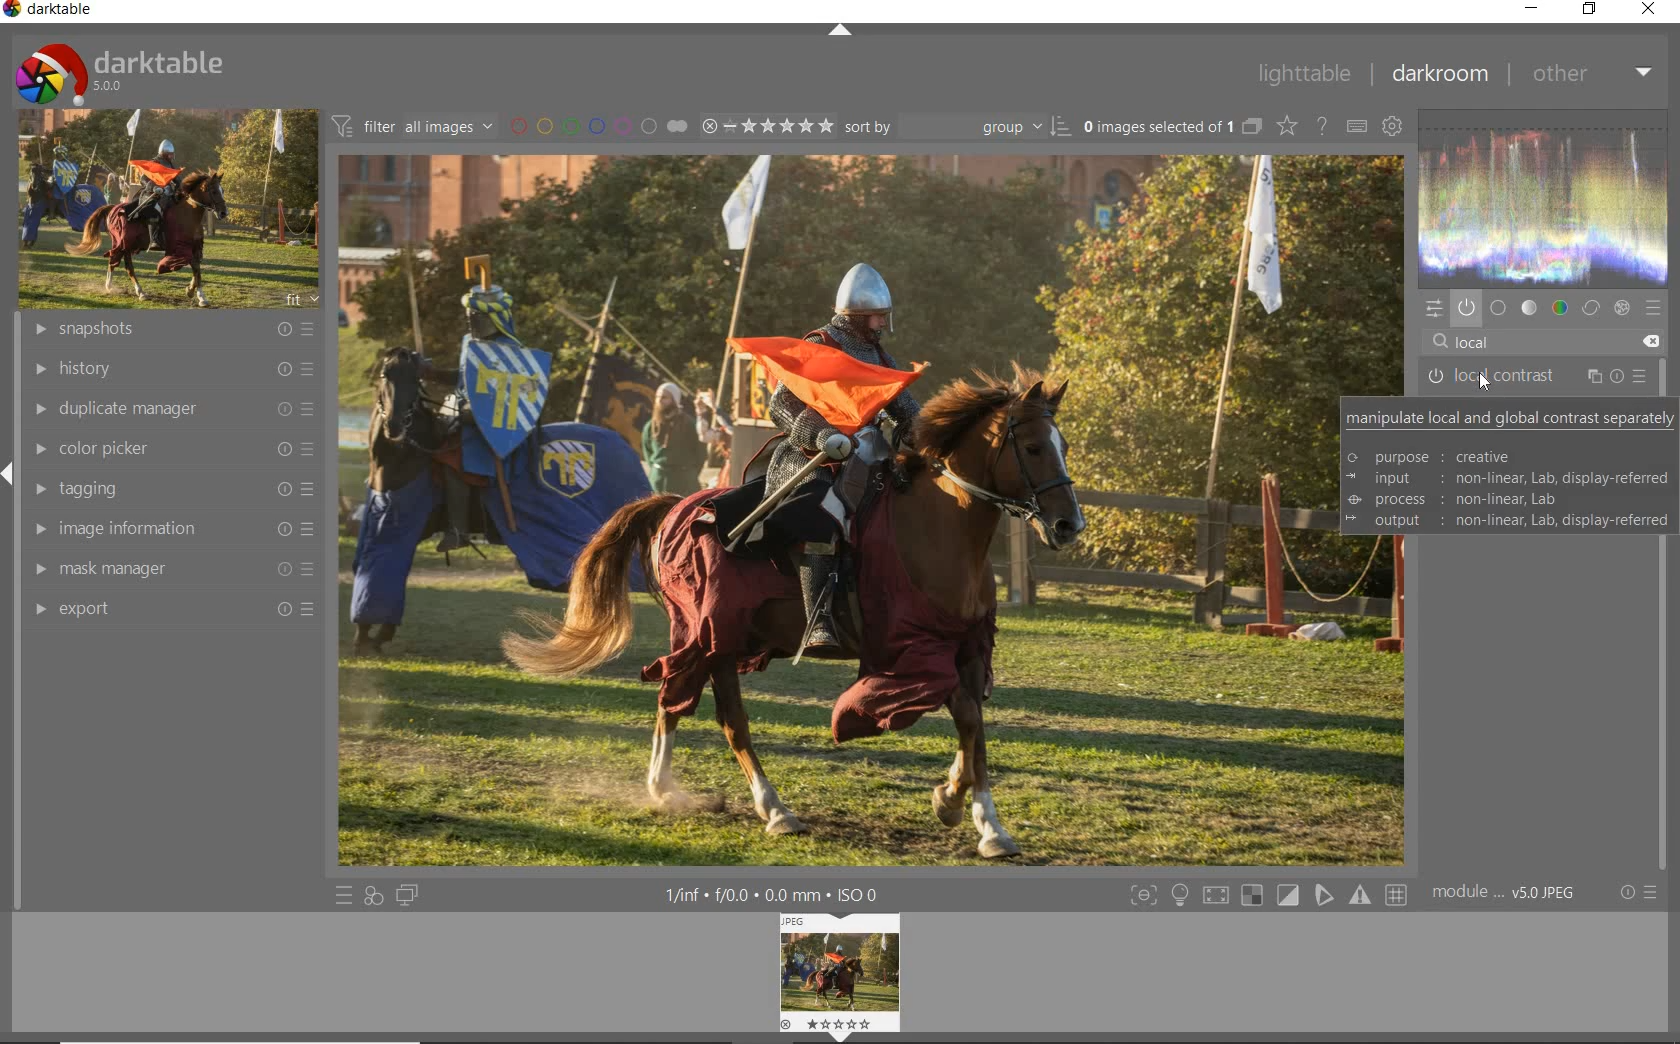 This screenshot has height=1044, width=1680. I want to click on effect, so click(1622, 307).